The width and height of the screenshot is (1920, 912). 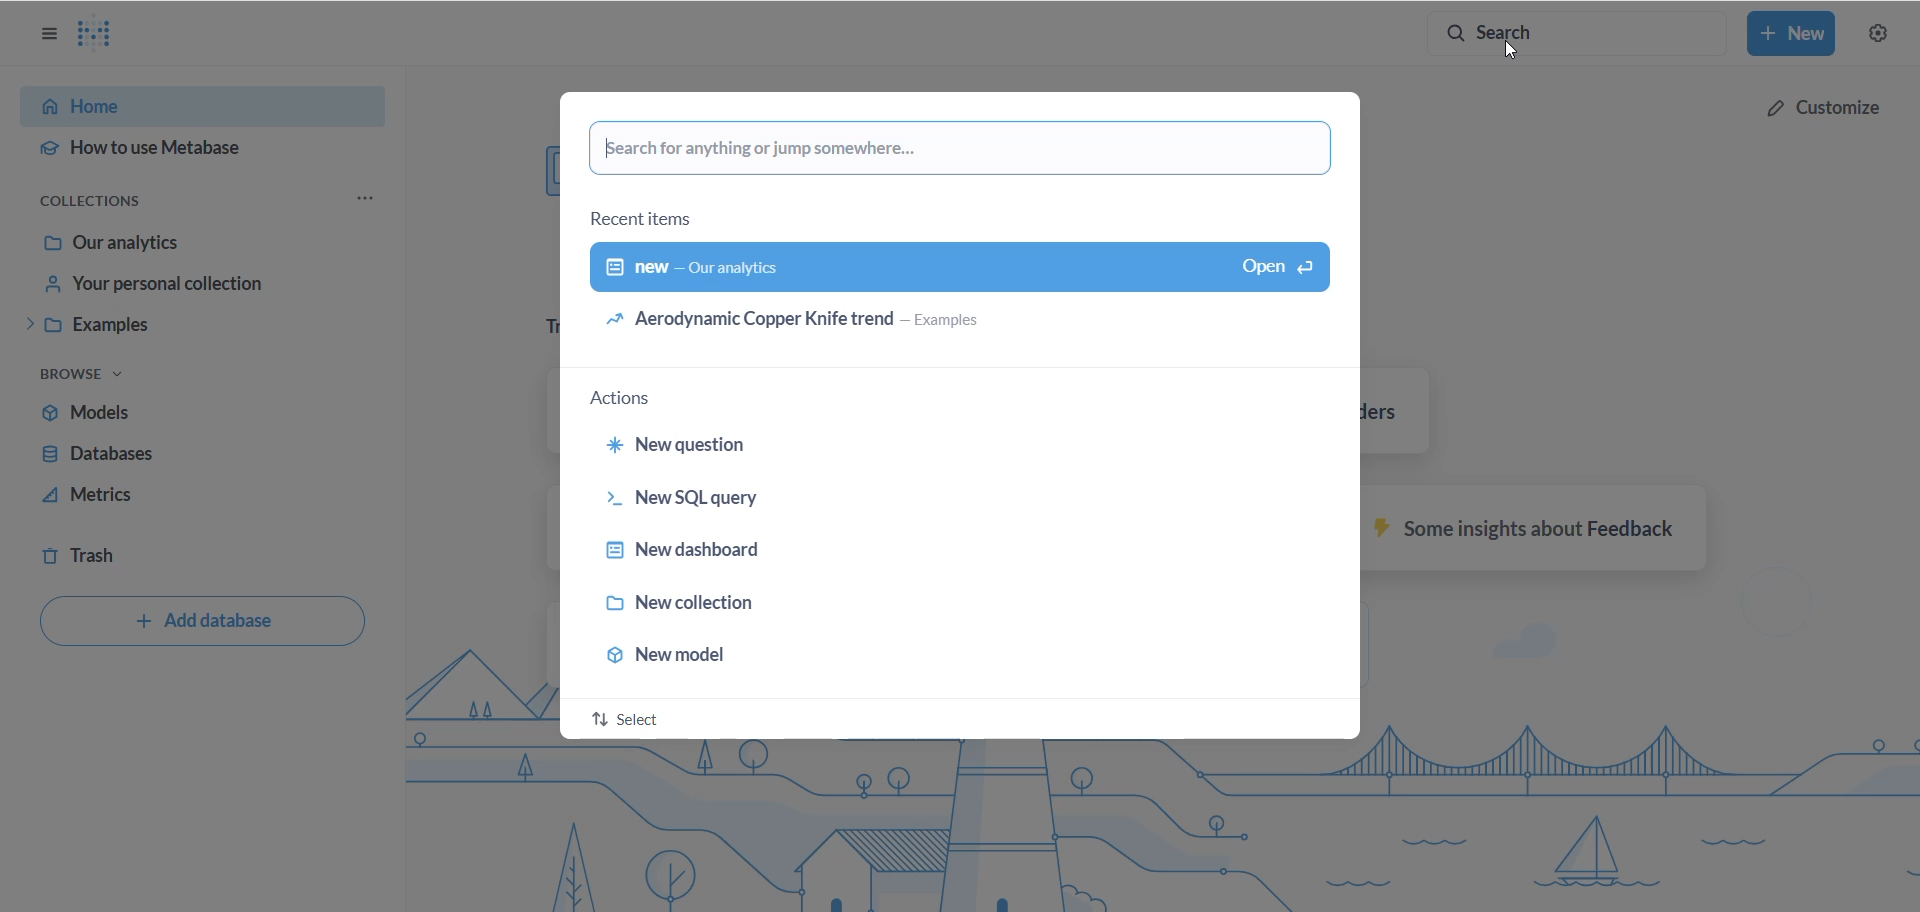 What do you see at coordinates (629, 398) in the screenshot?
I see `actions` at bounding box center [629, 398].